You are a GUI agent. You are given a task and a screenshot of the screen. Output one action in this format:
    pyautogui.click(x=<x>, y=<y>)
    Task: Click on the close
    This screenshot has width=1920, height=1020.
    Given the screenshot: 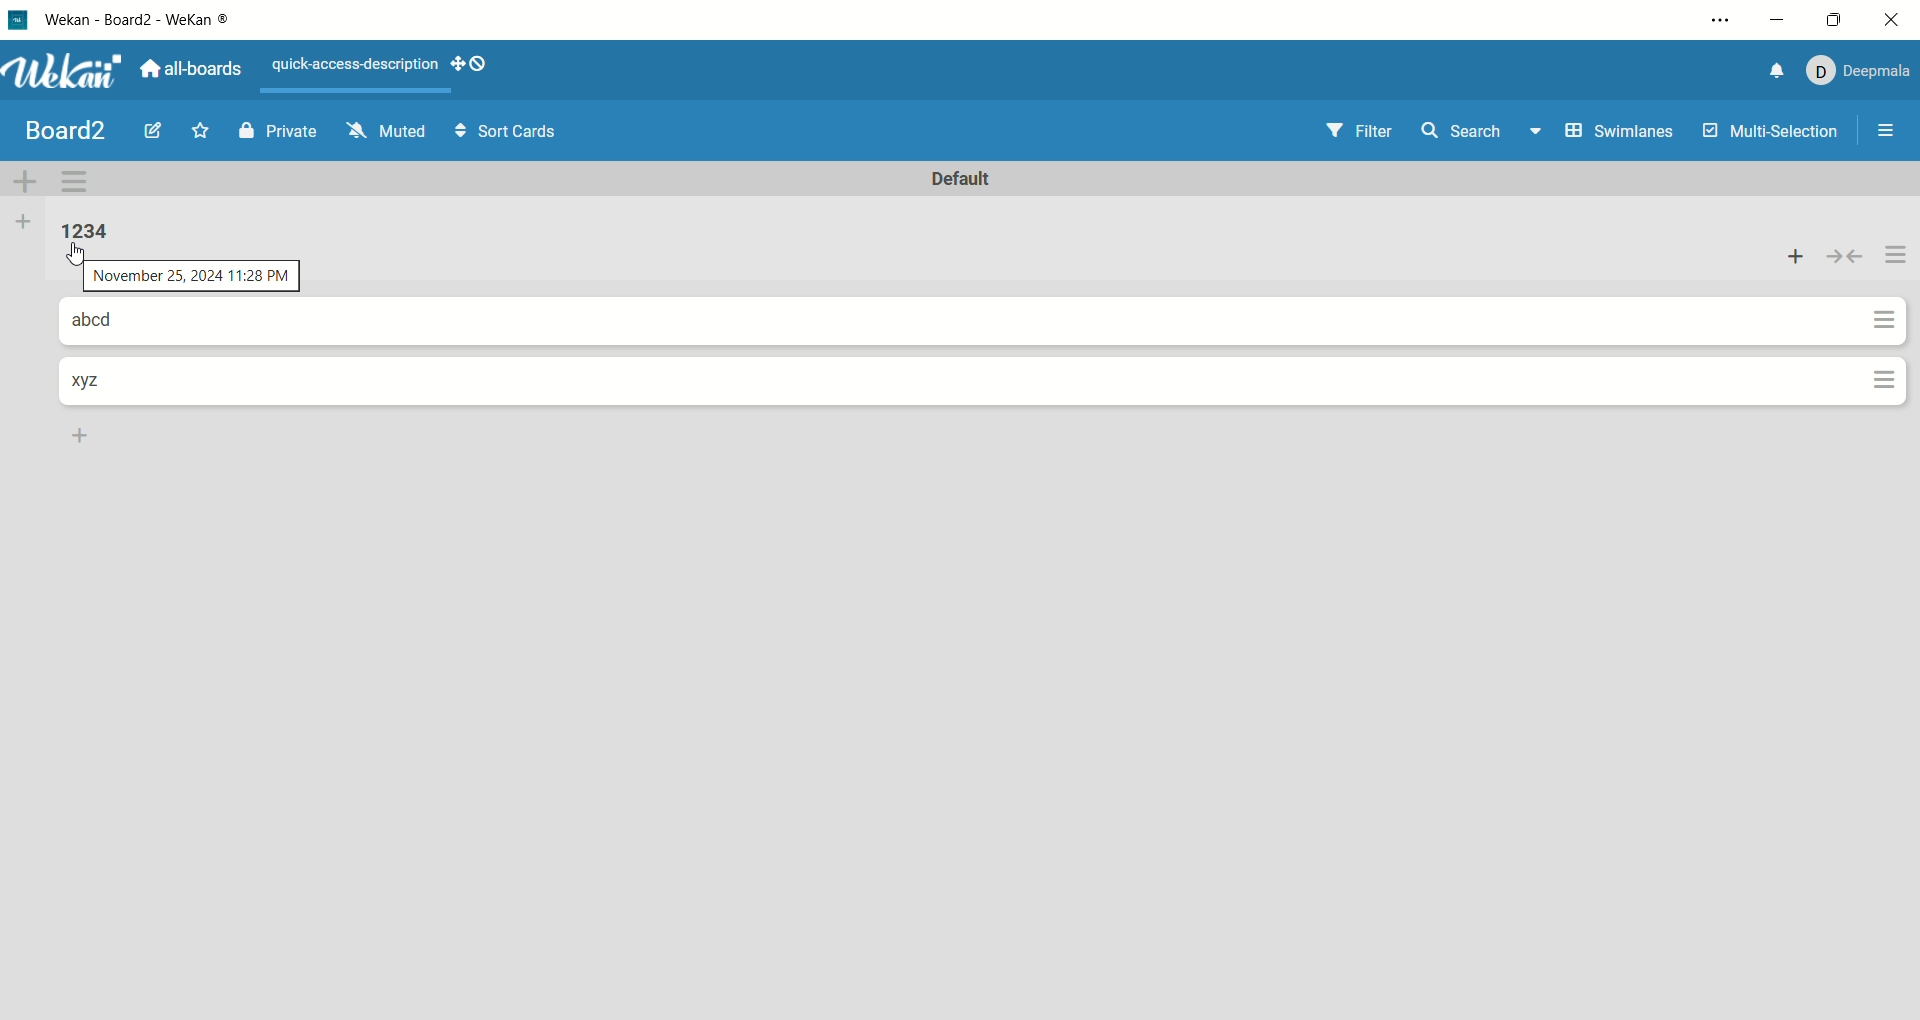 What is the action you would take?
    pyautogui.click(x=1895, y=20)
    